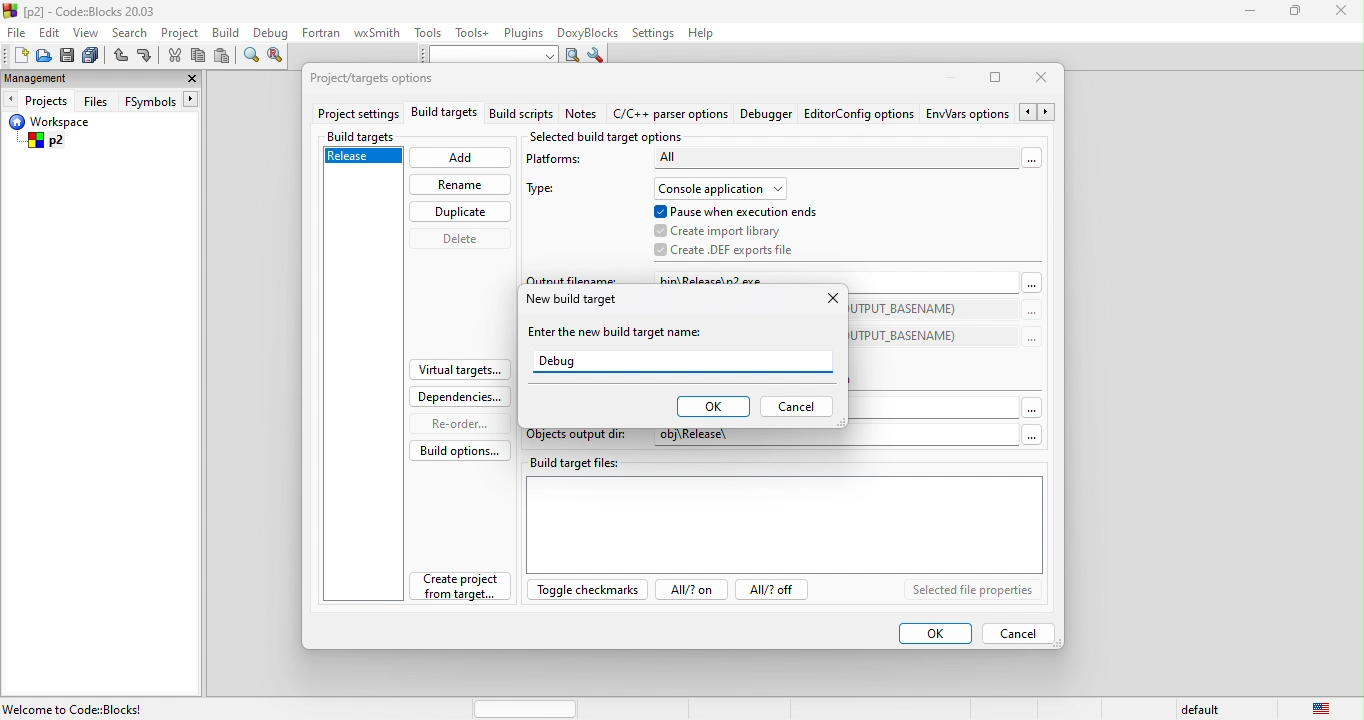 The width and height of the screenshot is (1364, 720). I want to click on minimize, so click(950, 78).